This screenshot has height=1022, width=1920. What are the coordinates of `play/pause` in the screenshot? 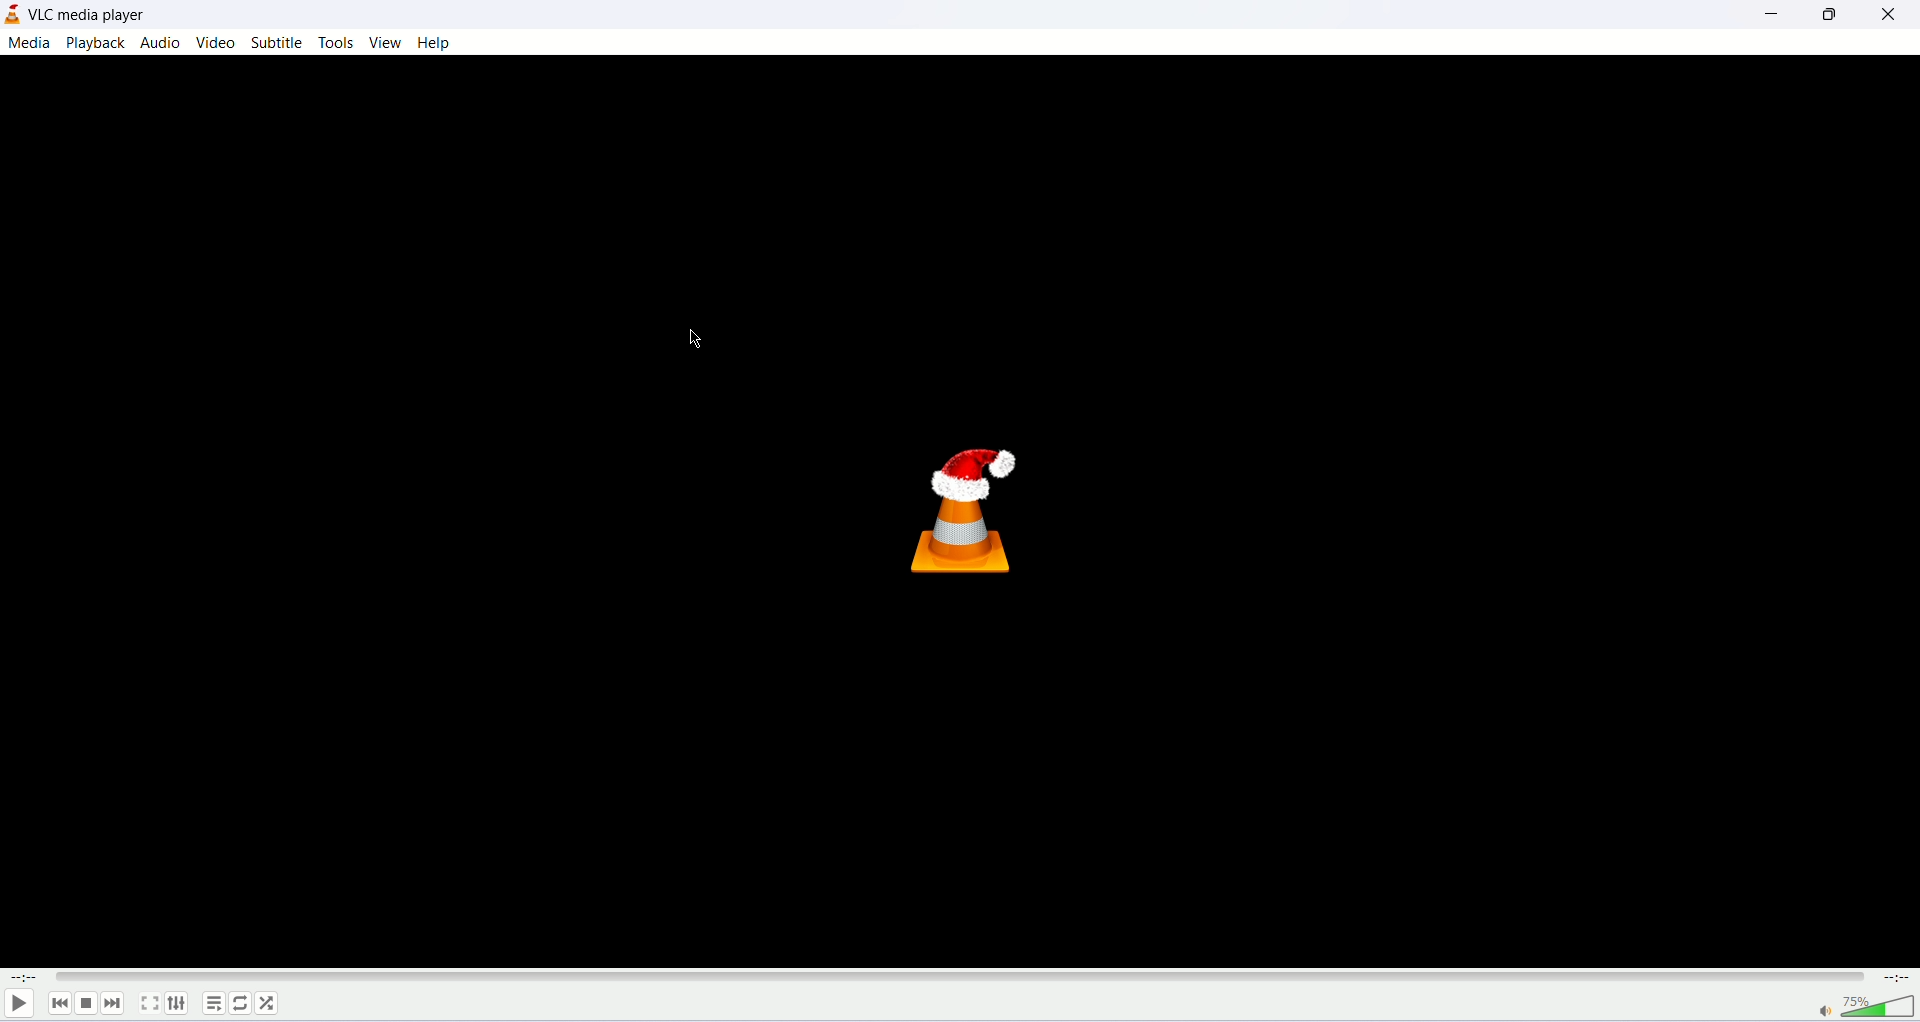 It's located at (18, 1005).